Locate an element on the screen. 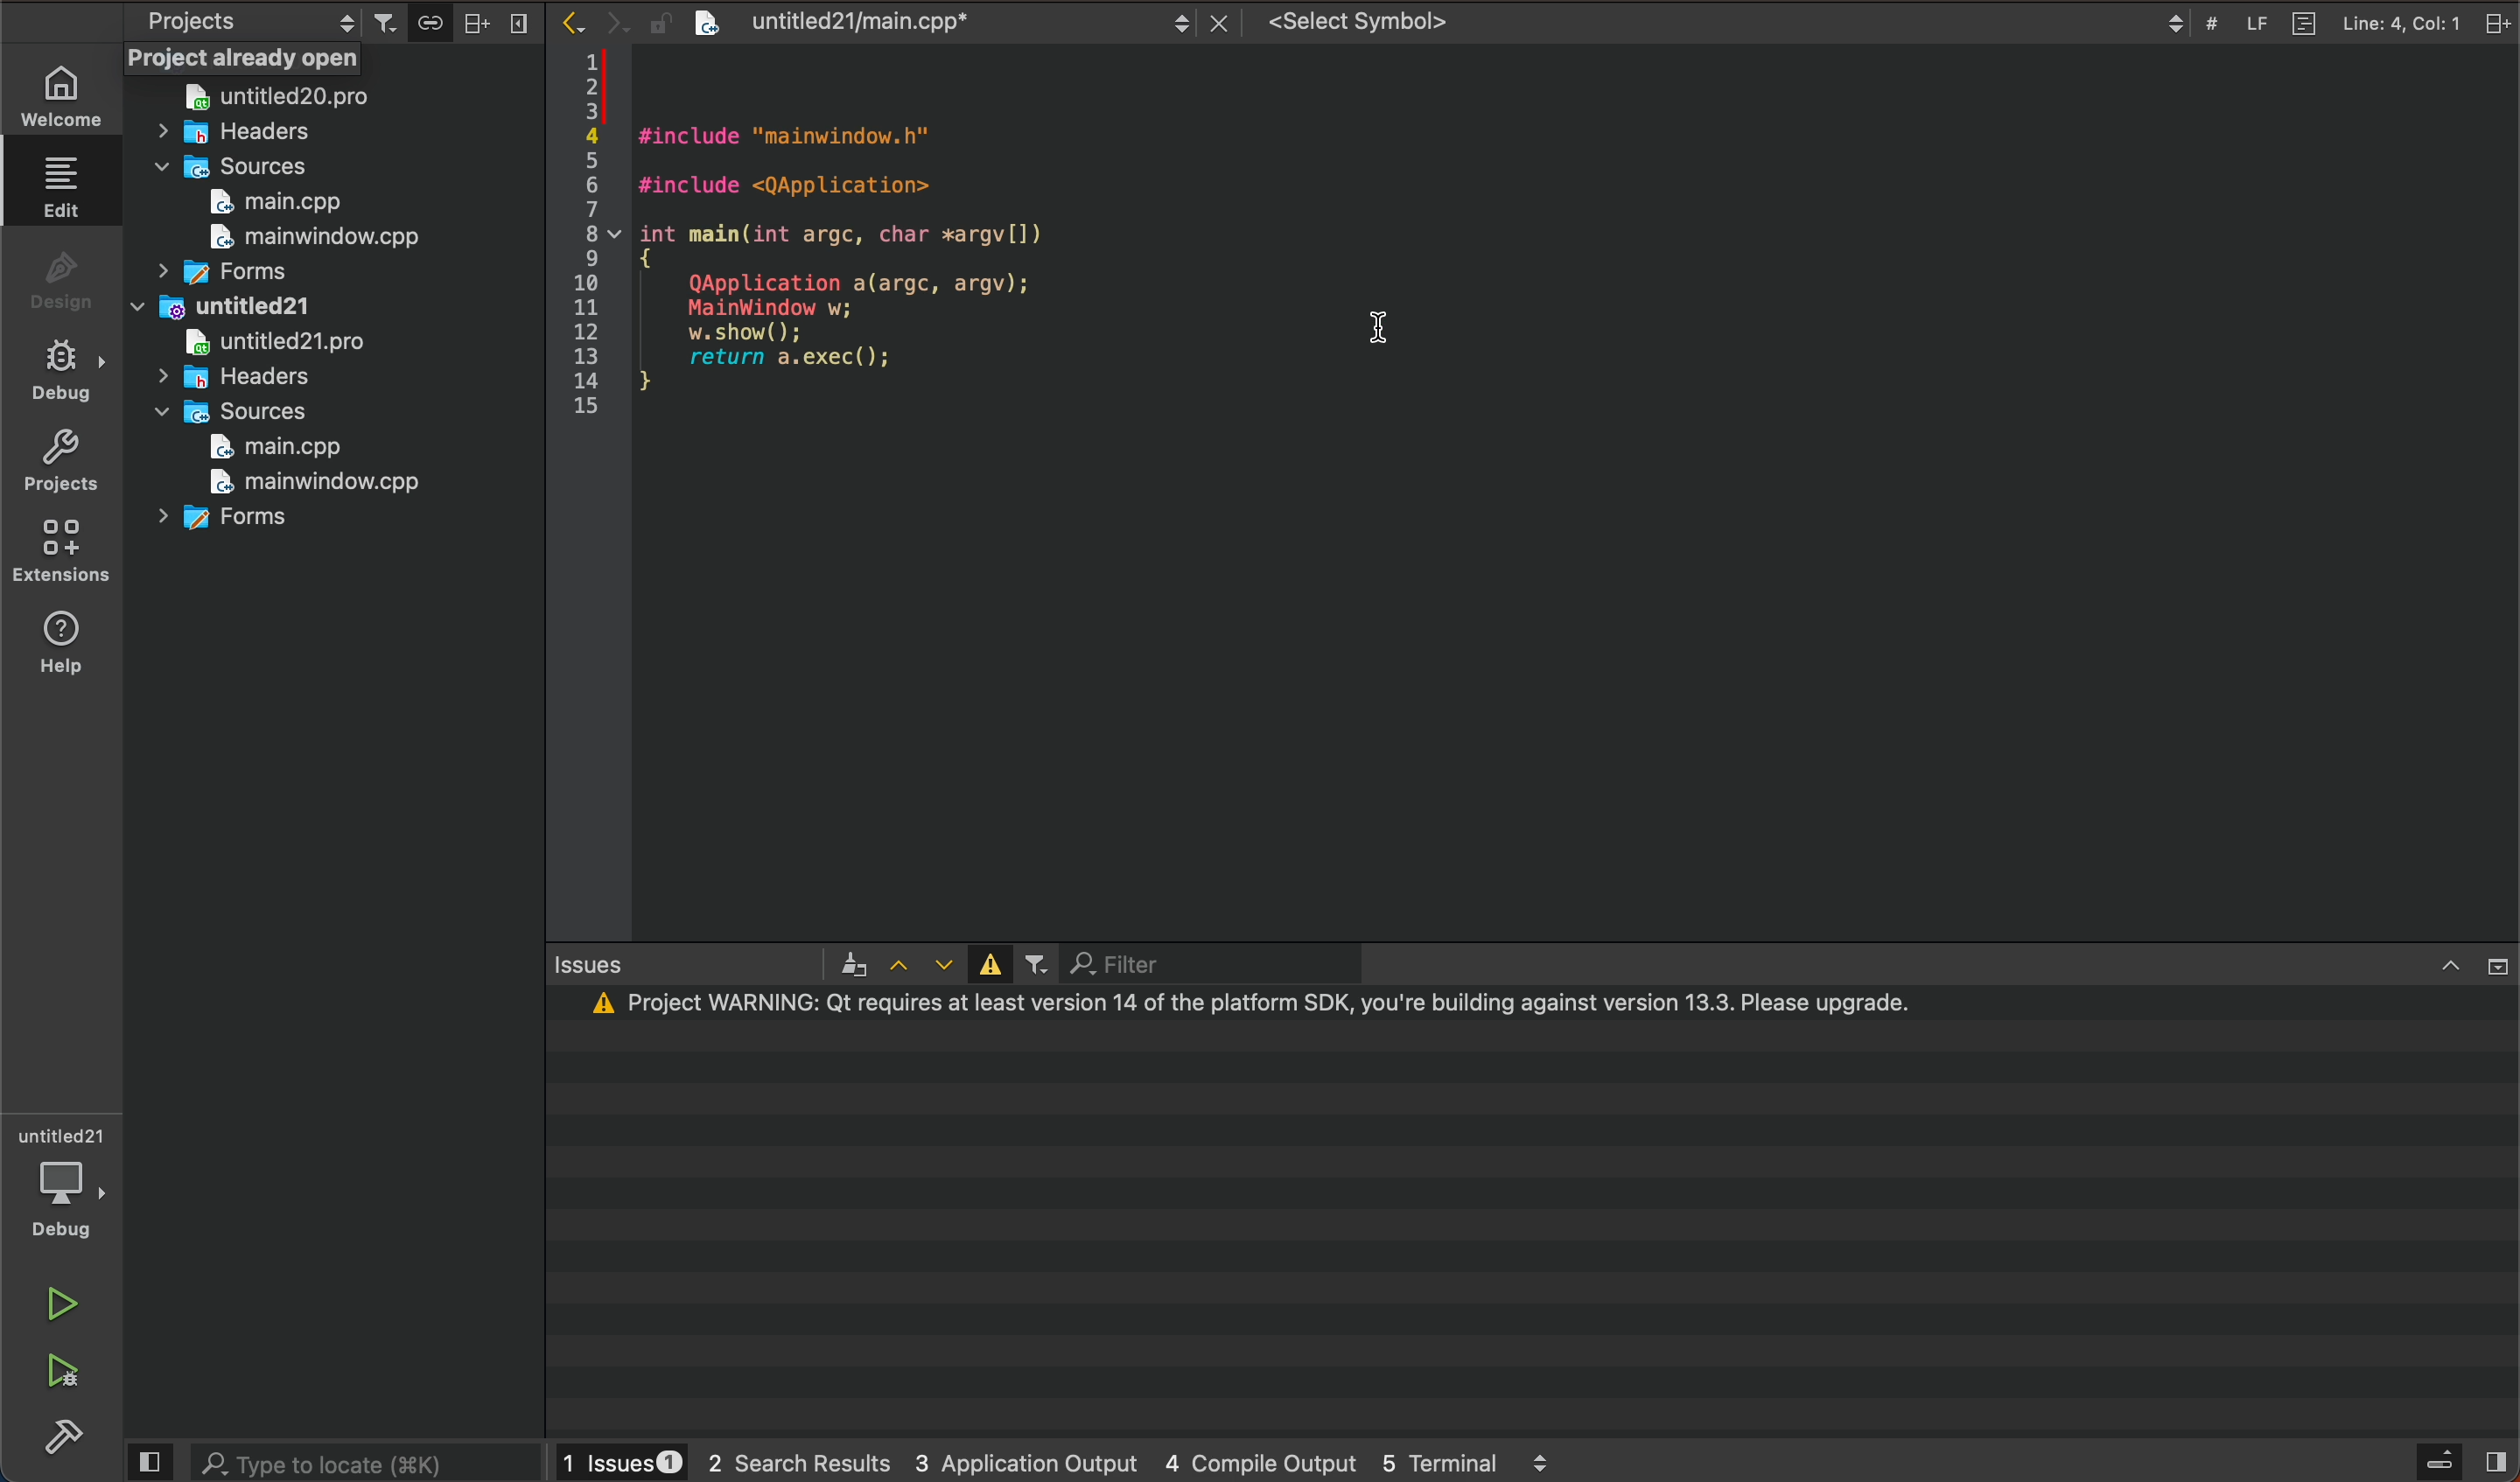 This screenshot has width=2520, height=1482. unlock is located at coordinates (658, 20).